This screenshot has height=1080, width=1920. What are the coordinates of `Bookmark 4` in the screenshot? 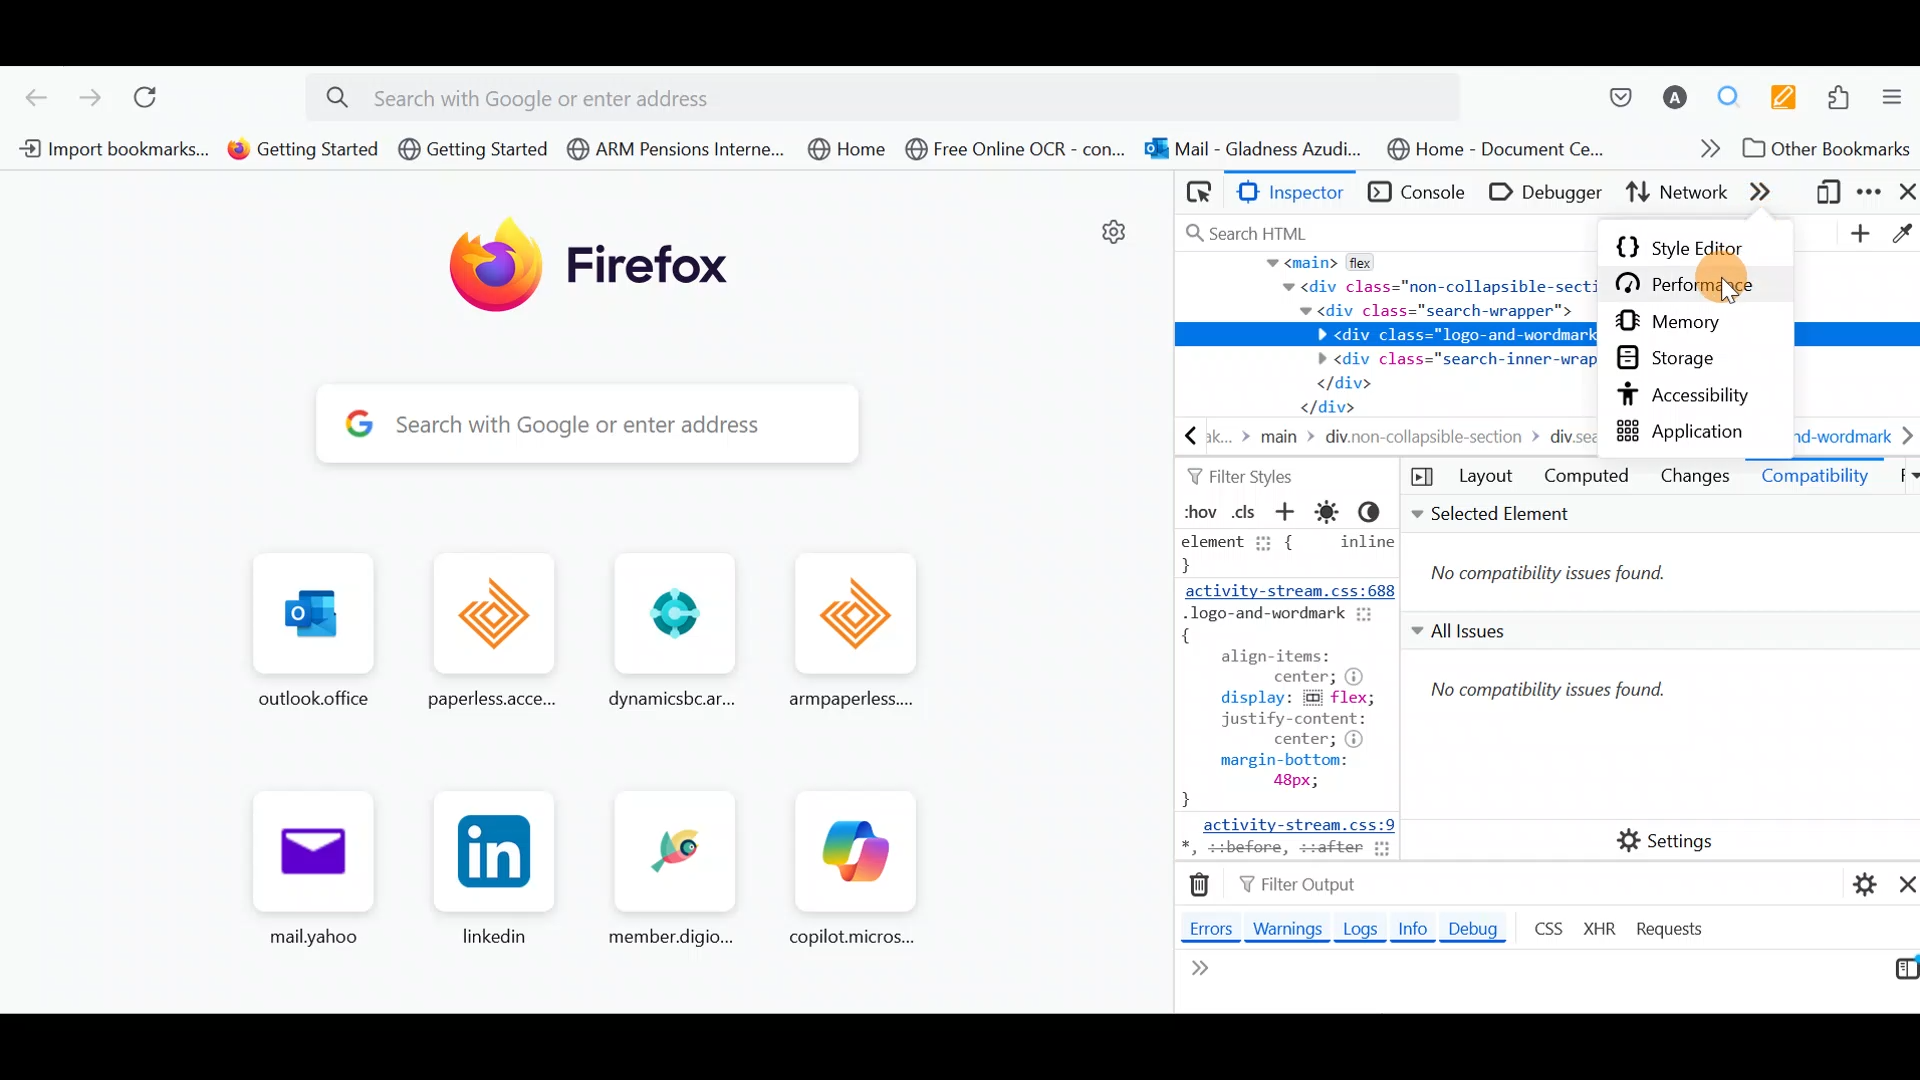 It's located at (675, 149).